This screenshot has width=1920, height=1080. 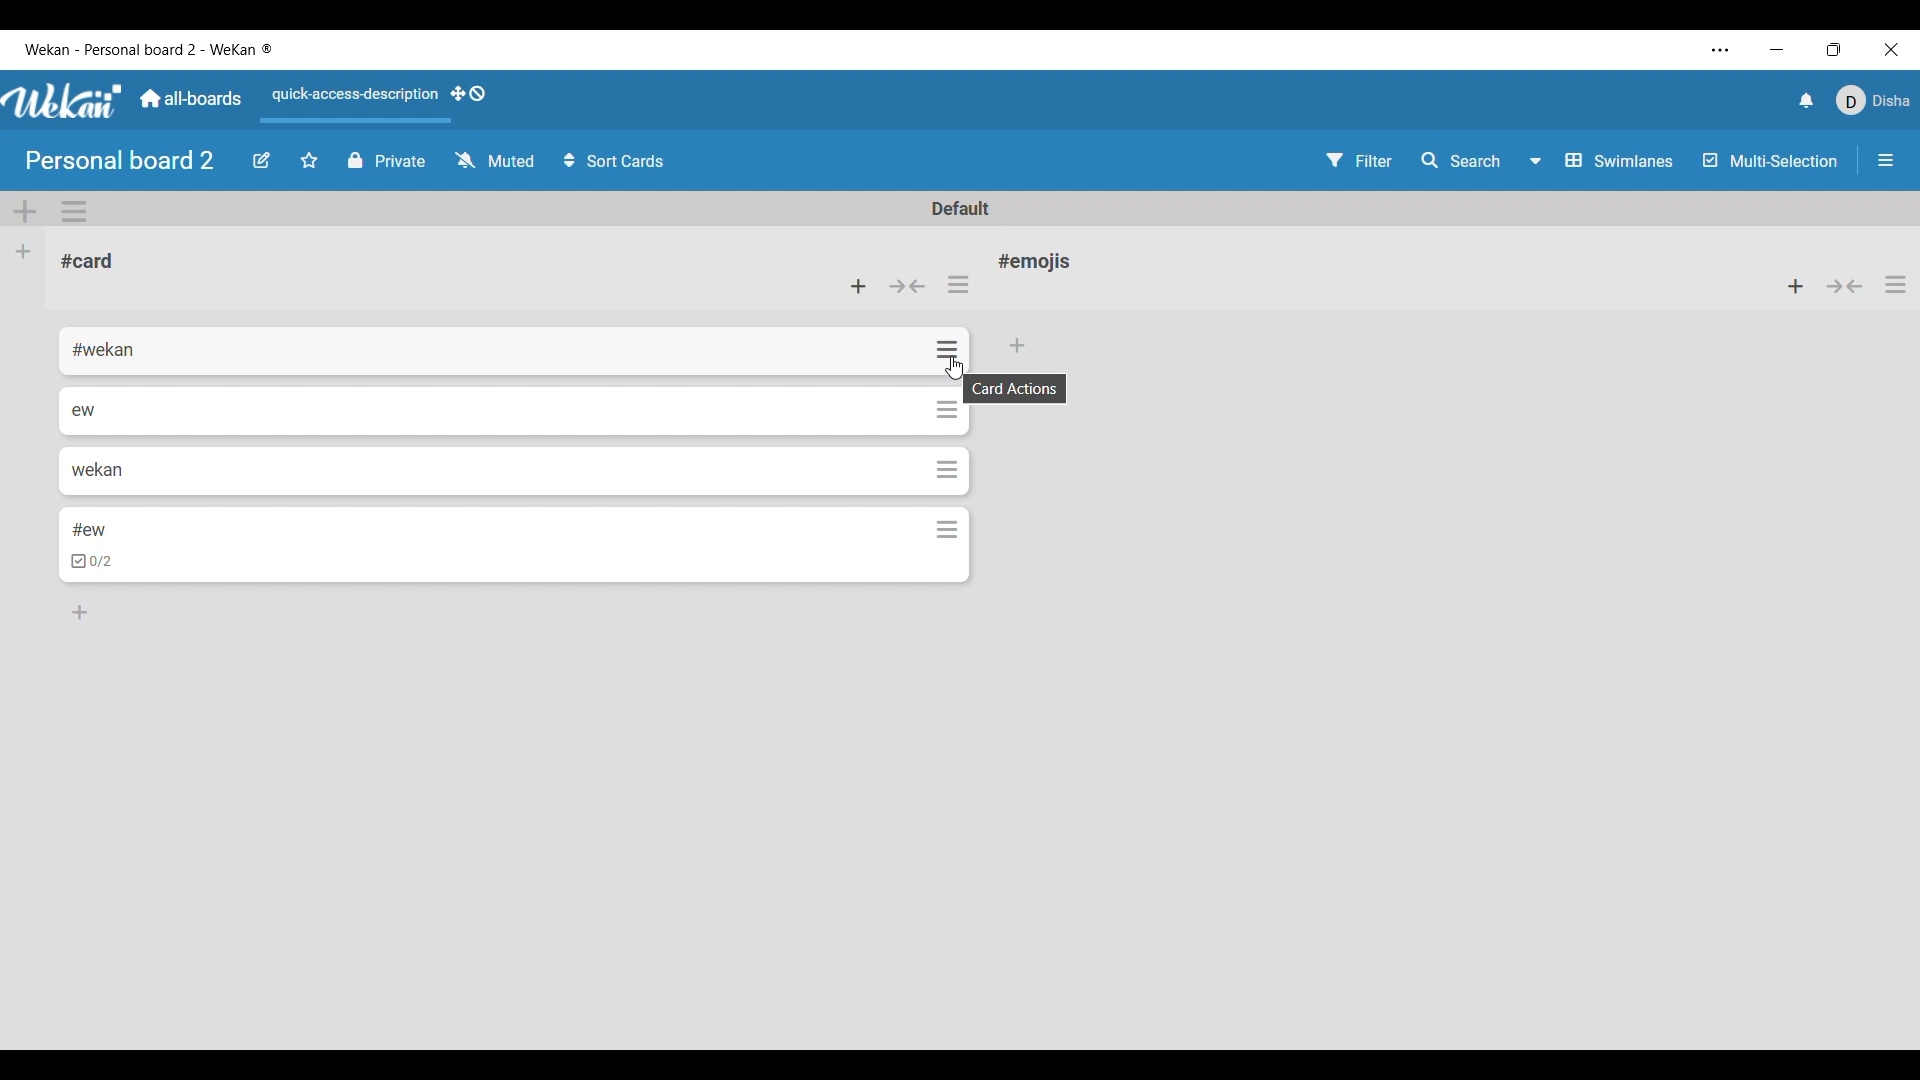 I want to click on Card actions for respective card, so click(x=951, y=530).